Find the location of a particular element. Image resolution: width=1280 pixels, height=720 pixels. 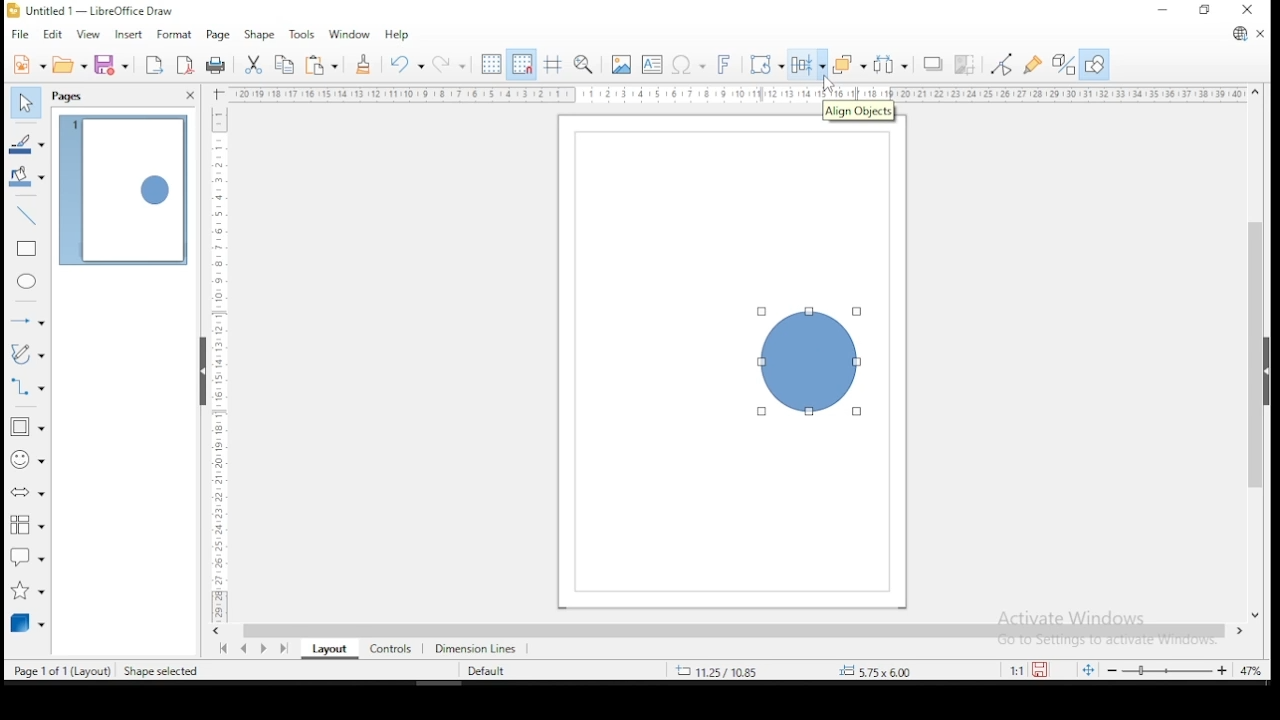

tools is located at coordinates (302, 33).